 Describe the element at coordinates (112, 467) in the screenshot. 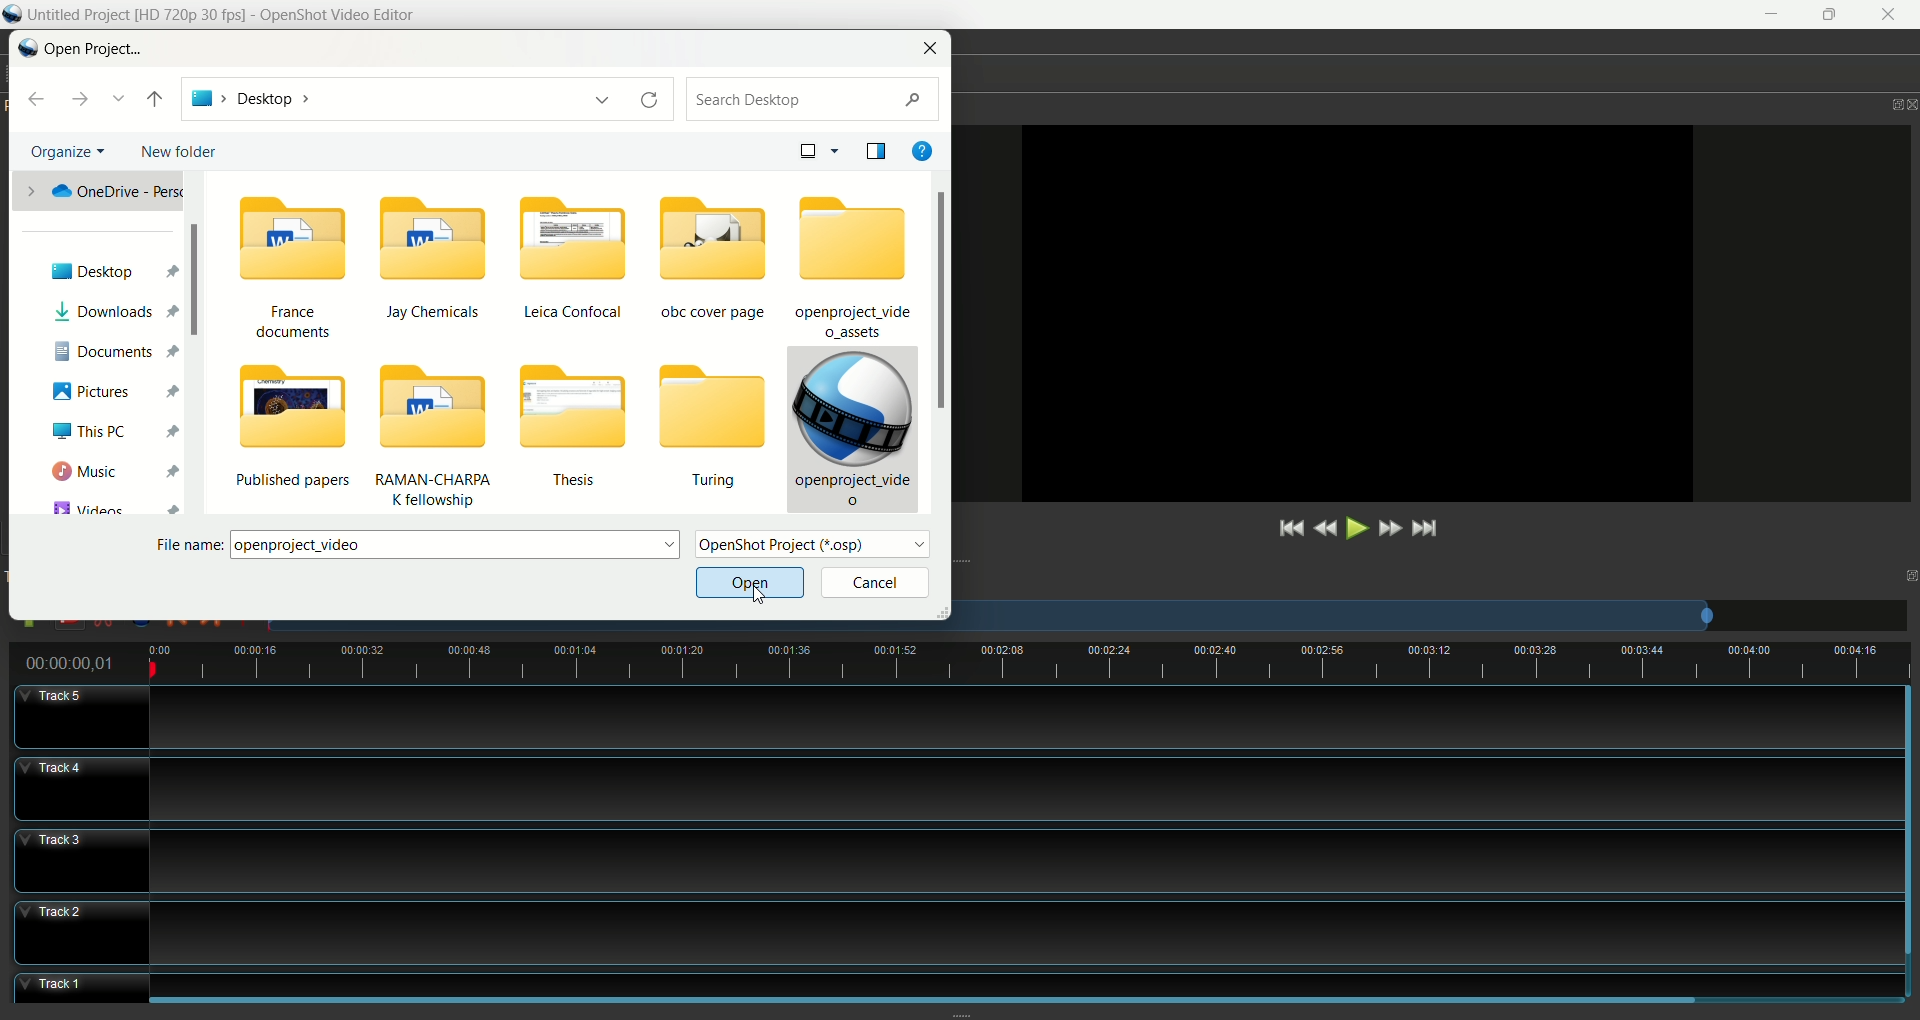

I see `music` at that location.